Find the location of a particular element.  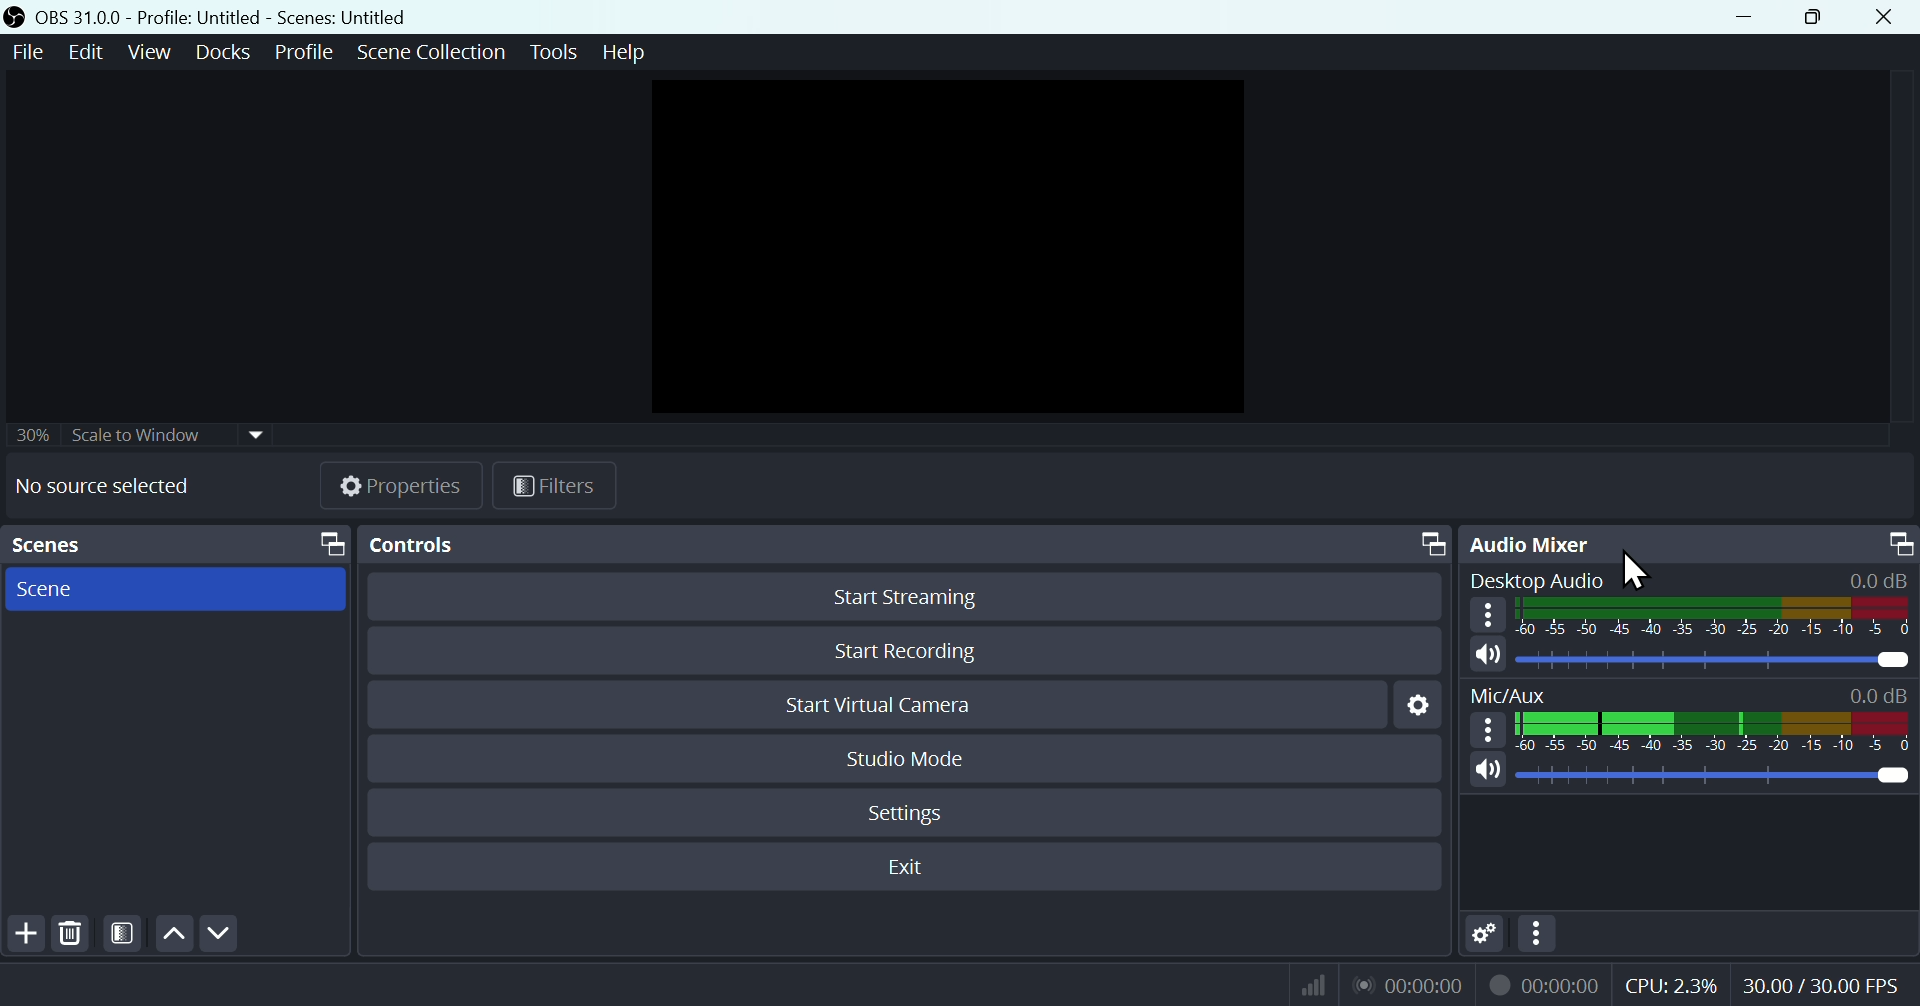

More options is located at coordinates (1486, 731).